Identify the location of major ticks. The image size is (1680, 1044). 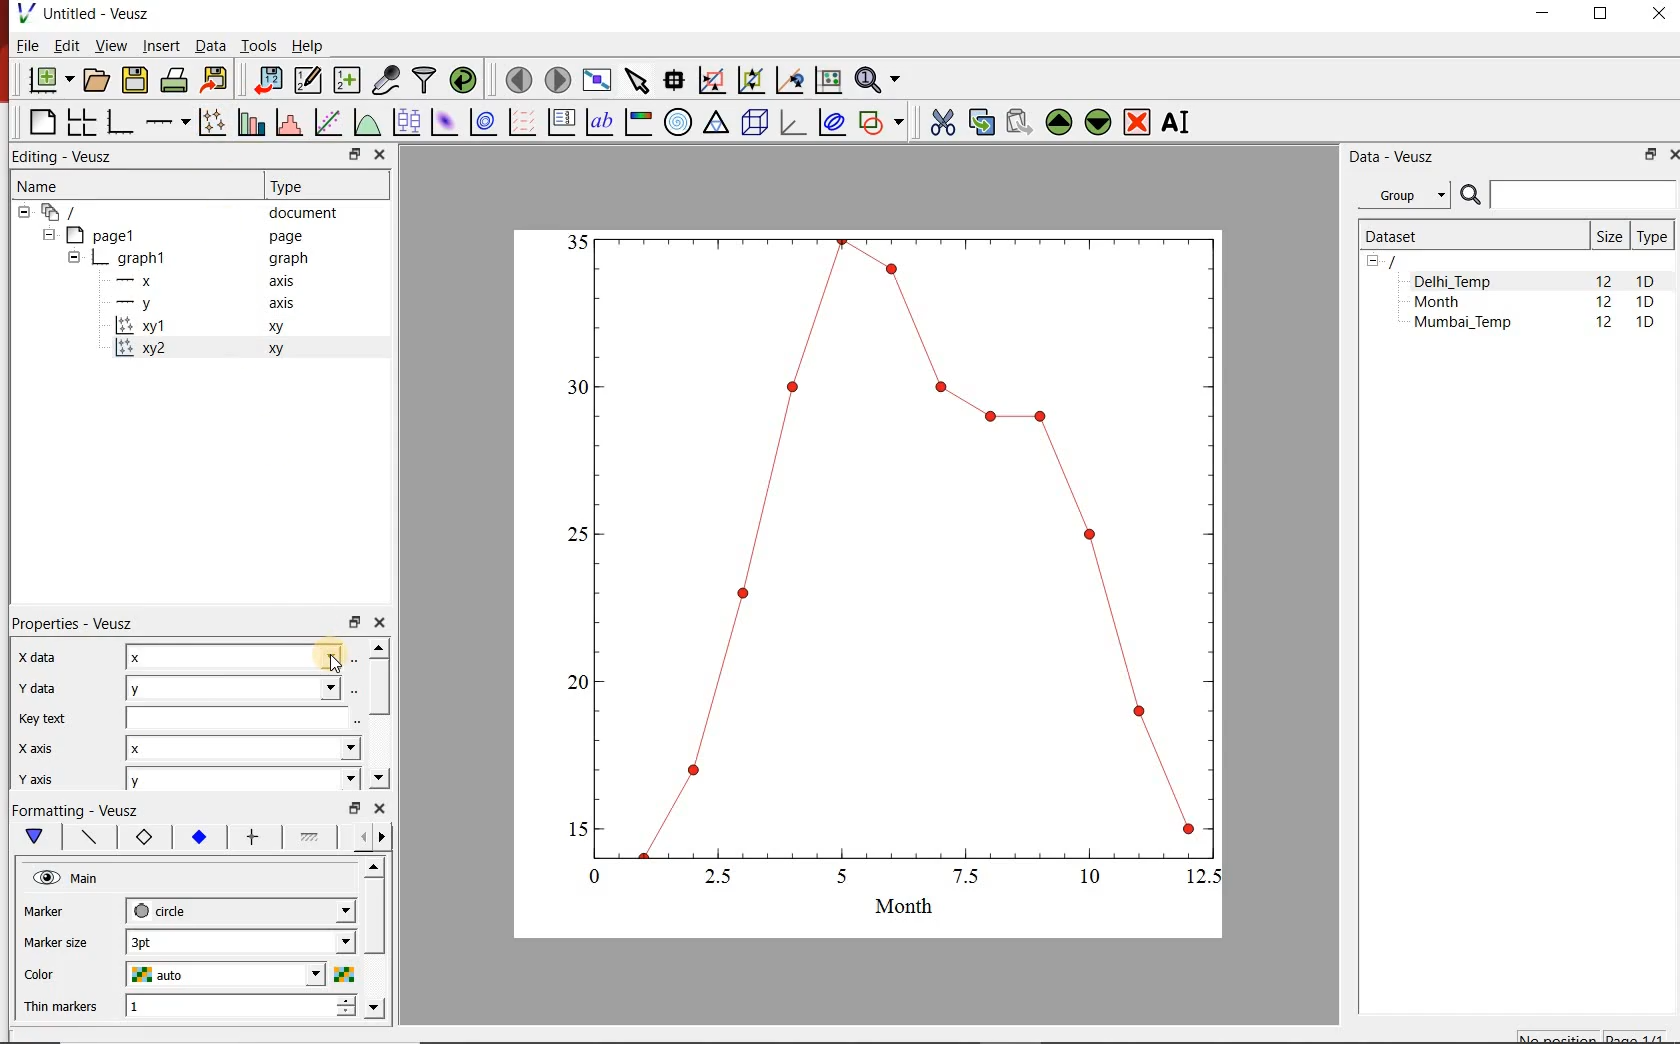
(251, 837).